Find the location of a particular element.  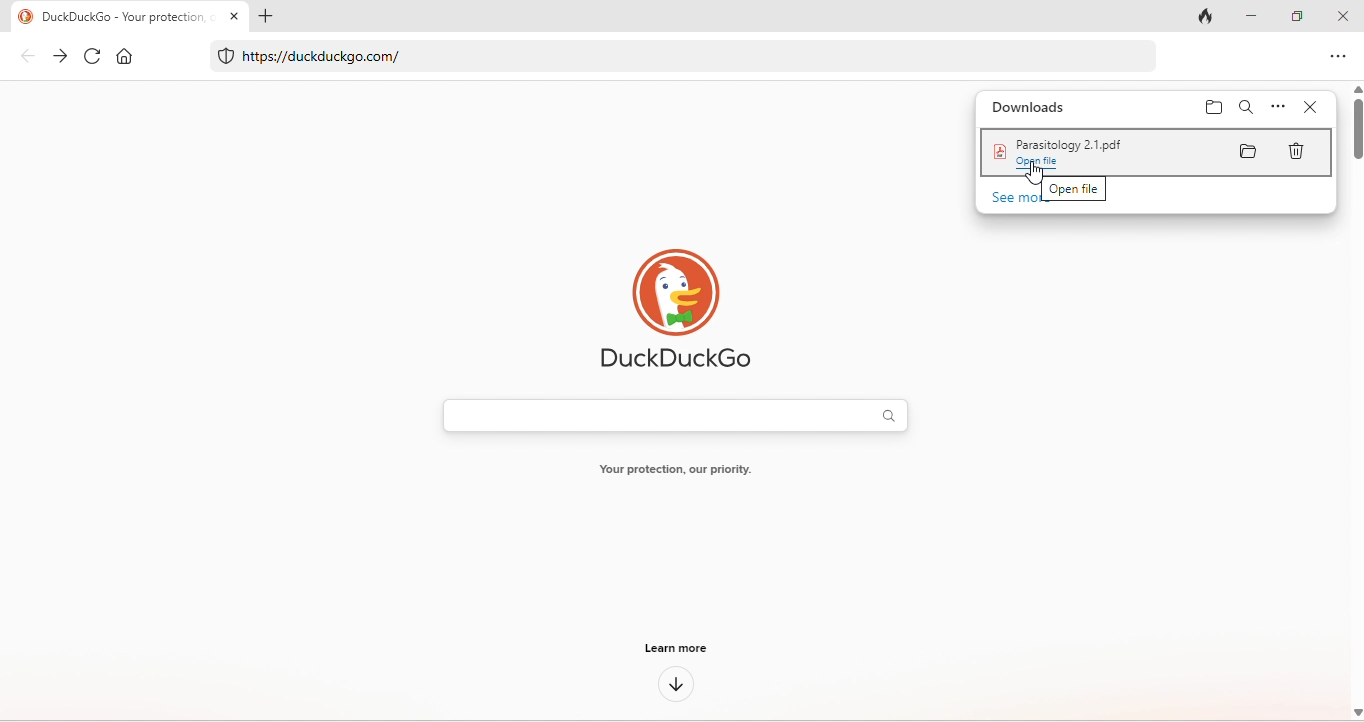

cursor movement is located at coordinates (1033, 177).